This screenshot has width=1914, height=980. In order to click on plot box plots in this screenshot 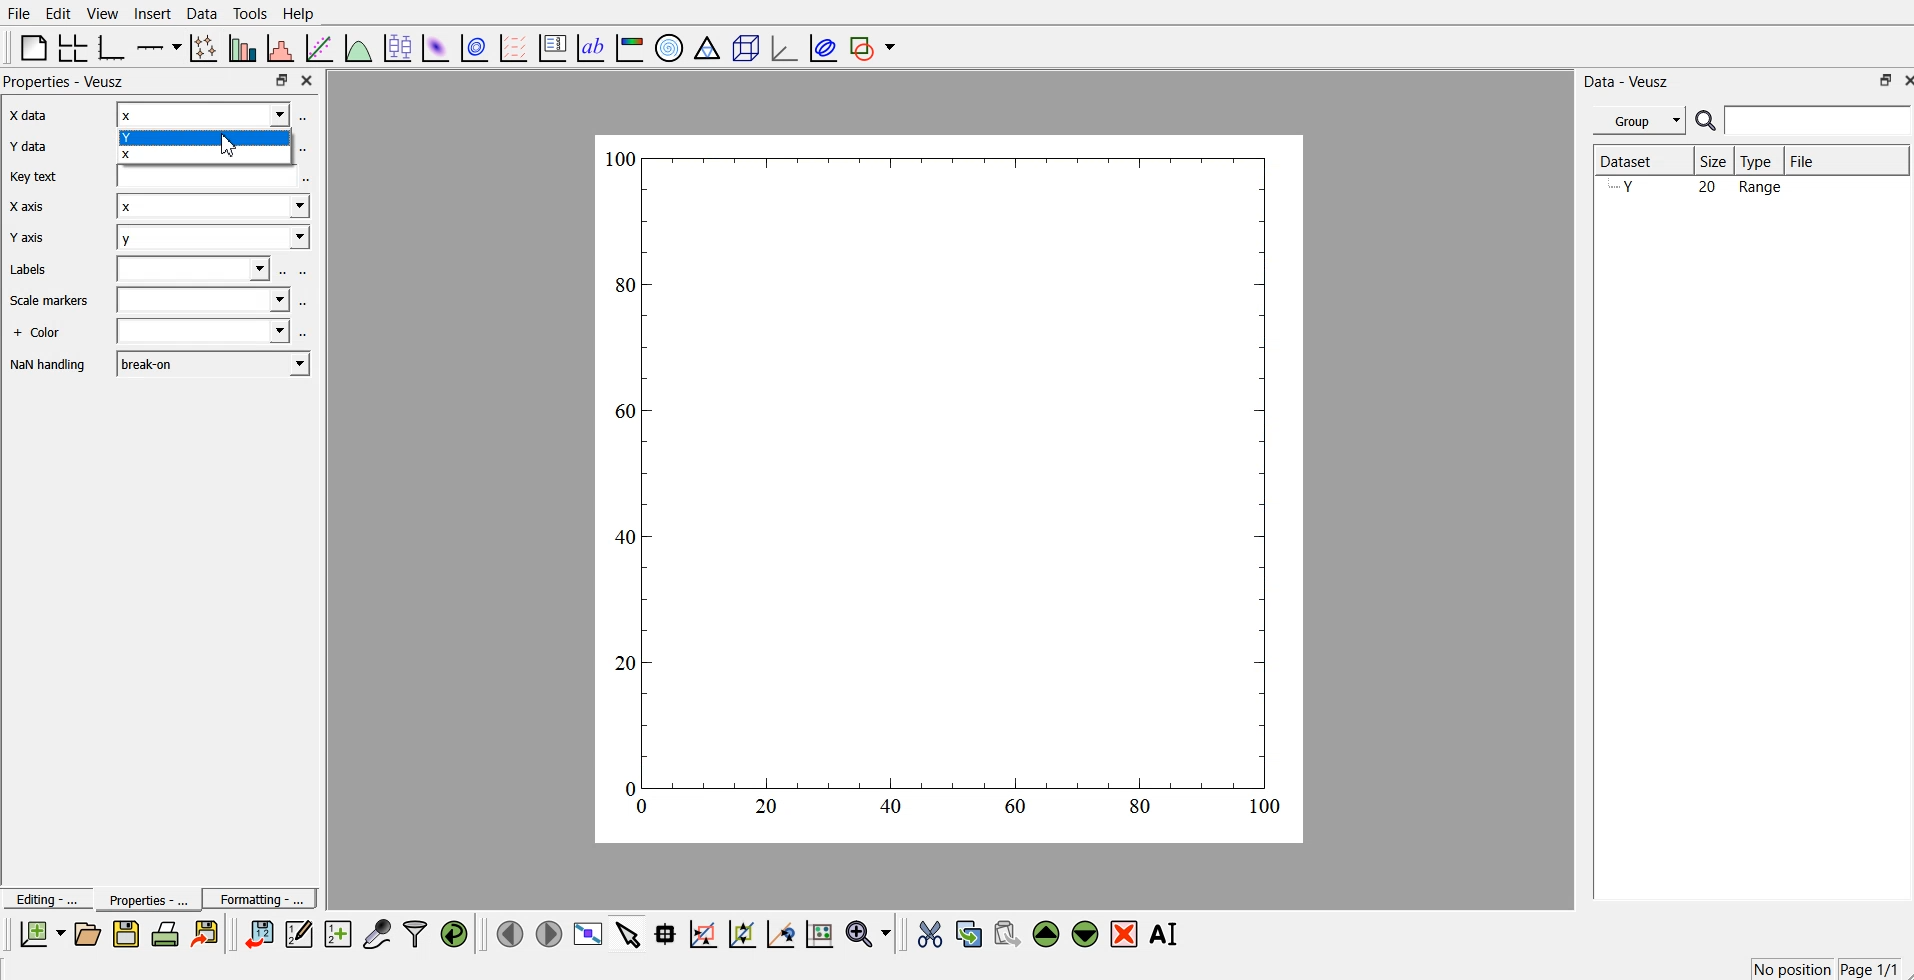, I will do `click(397, 46)`.